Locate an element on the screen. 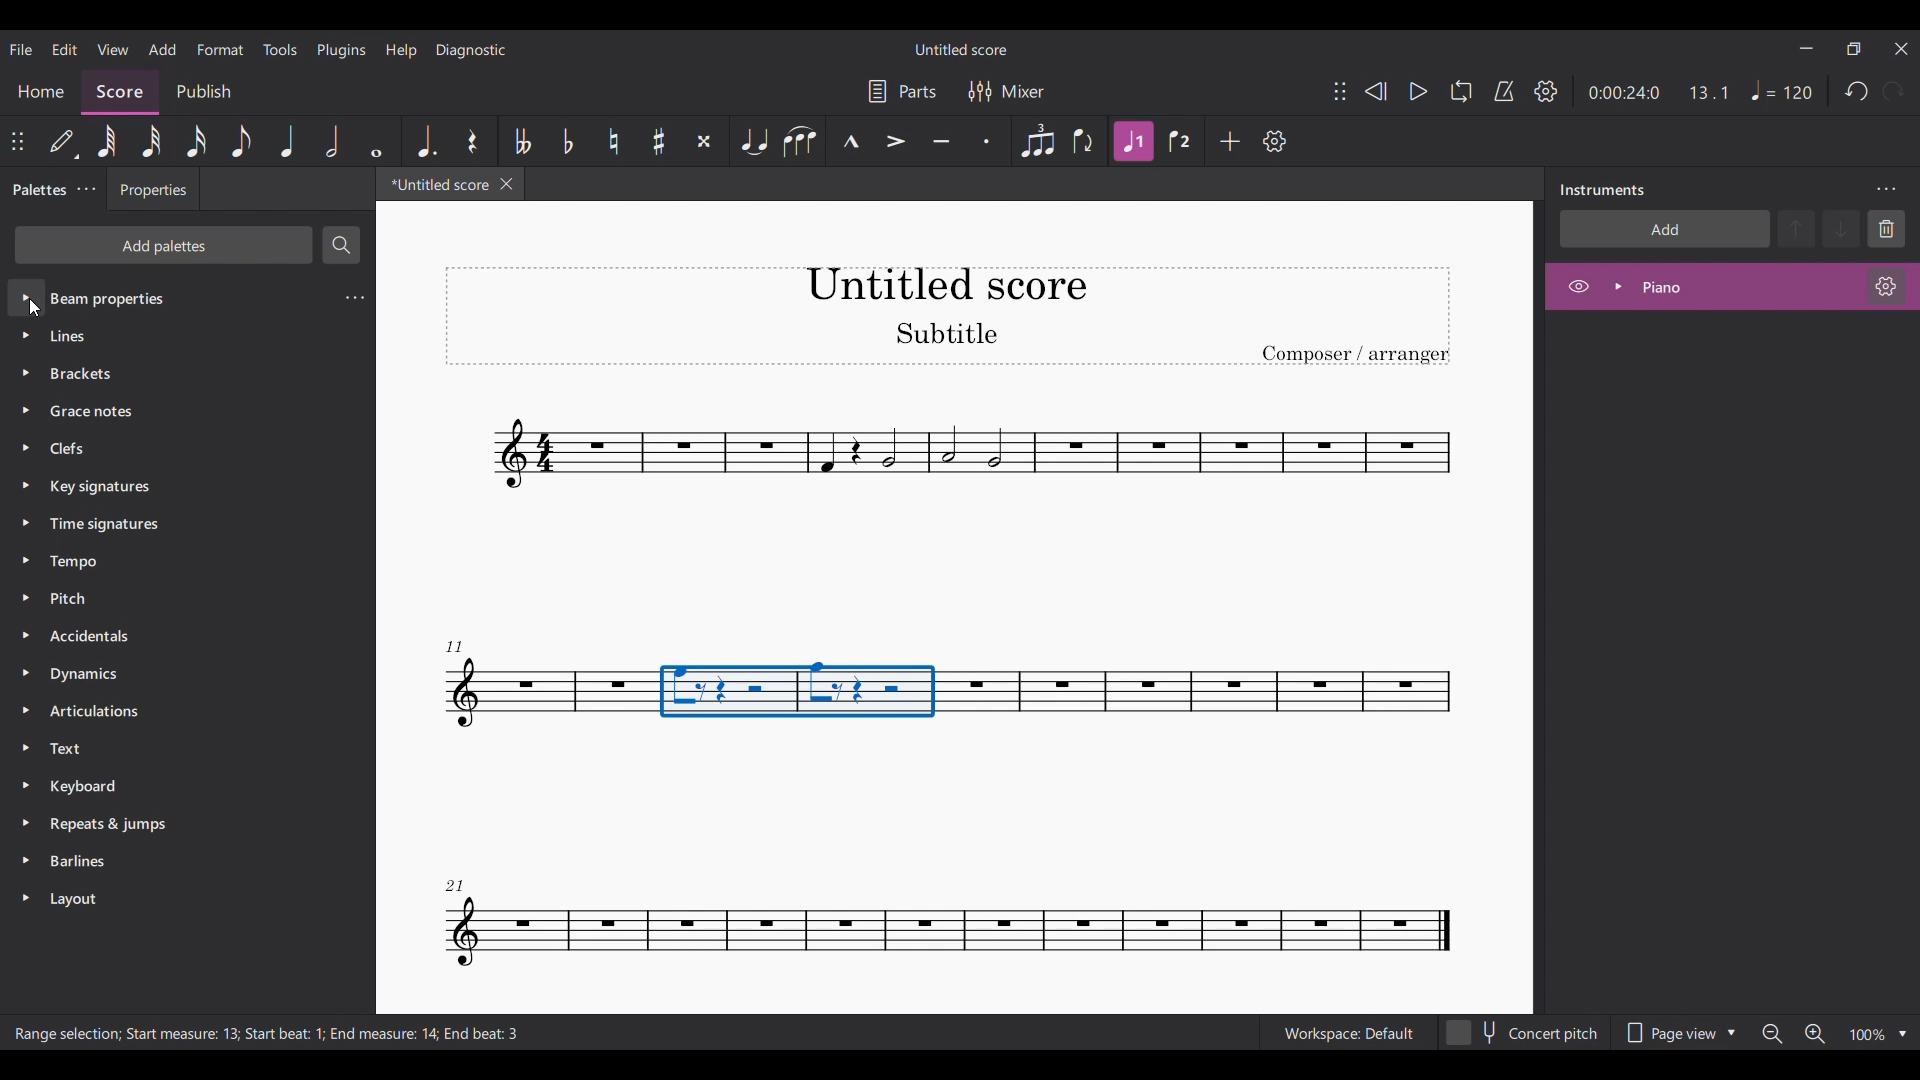 The image size is (1920, 1080). Toggle flat is located at coordinates (569, 141).